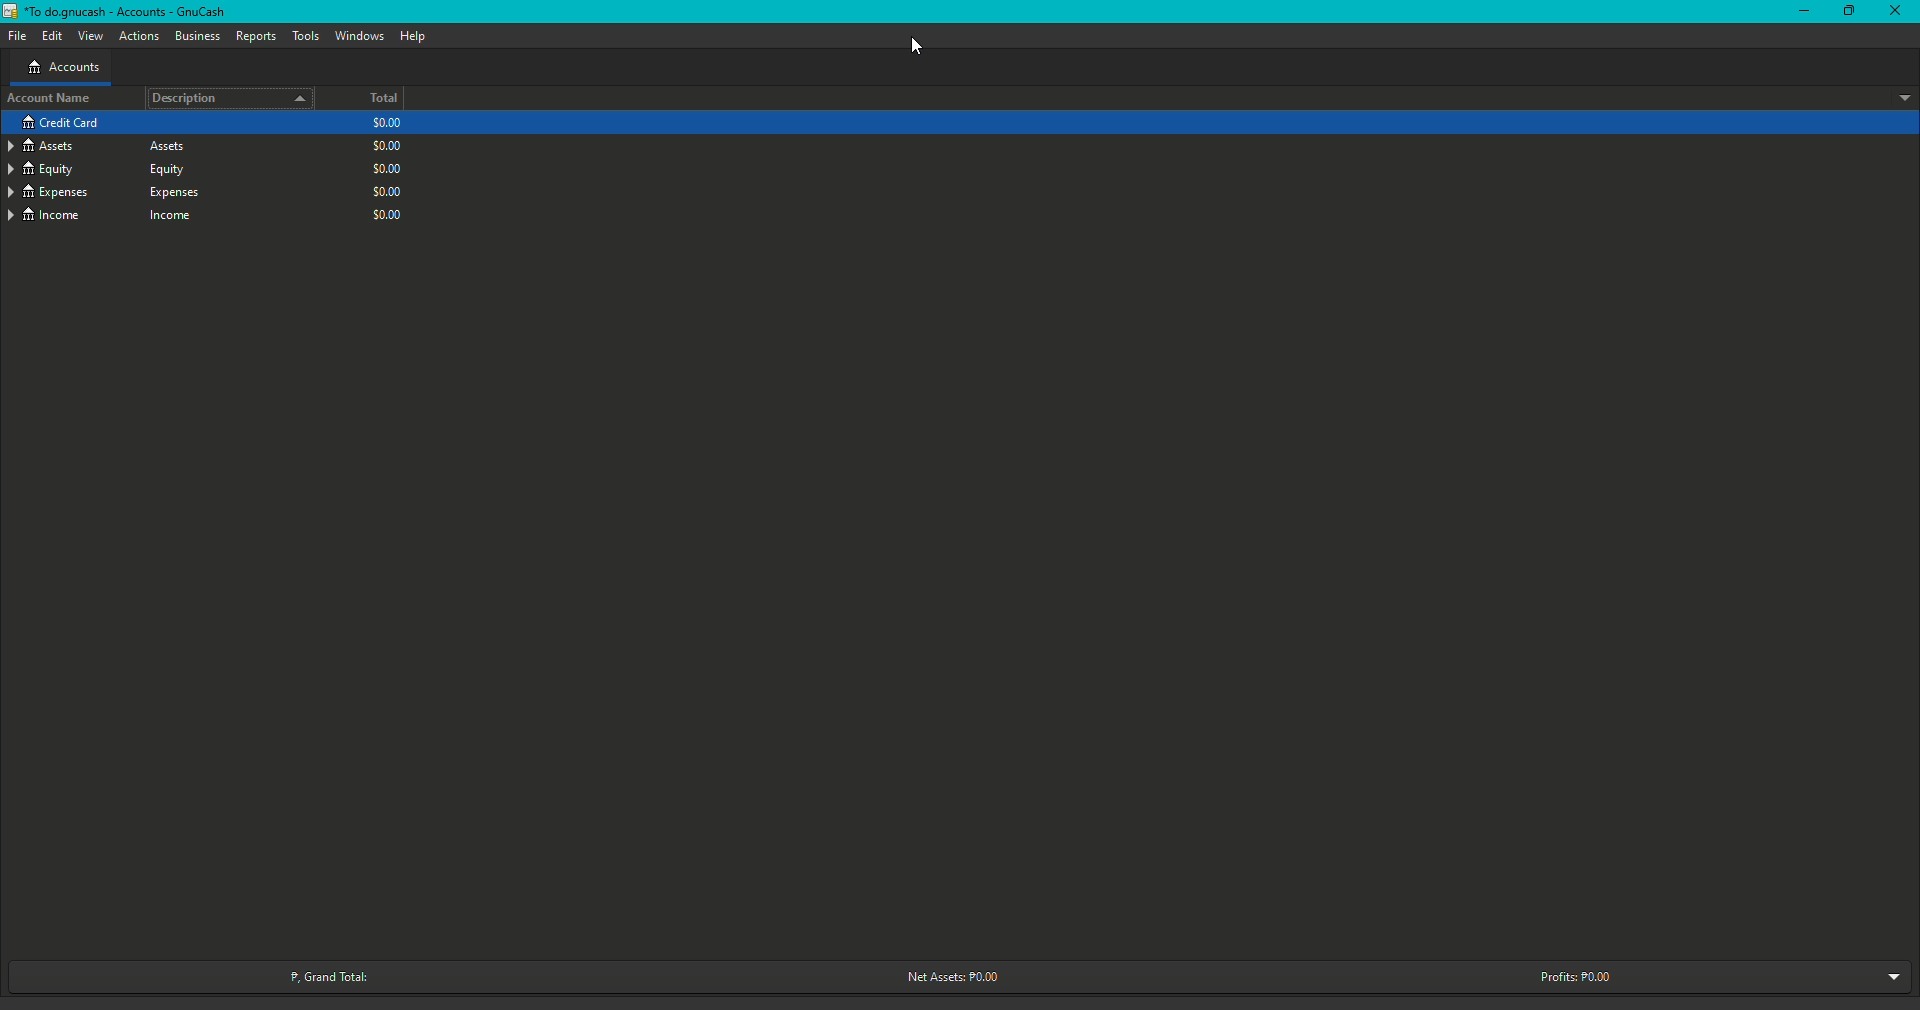  What do you see at coordinates (356, 38) in the screenshot?
I see `Windows` at bounding box center [356, 38].